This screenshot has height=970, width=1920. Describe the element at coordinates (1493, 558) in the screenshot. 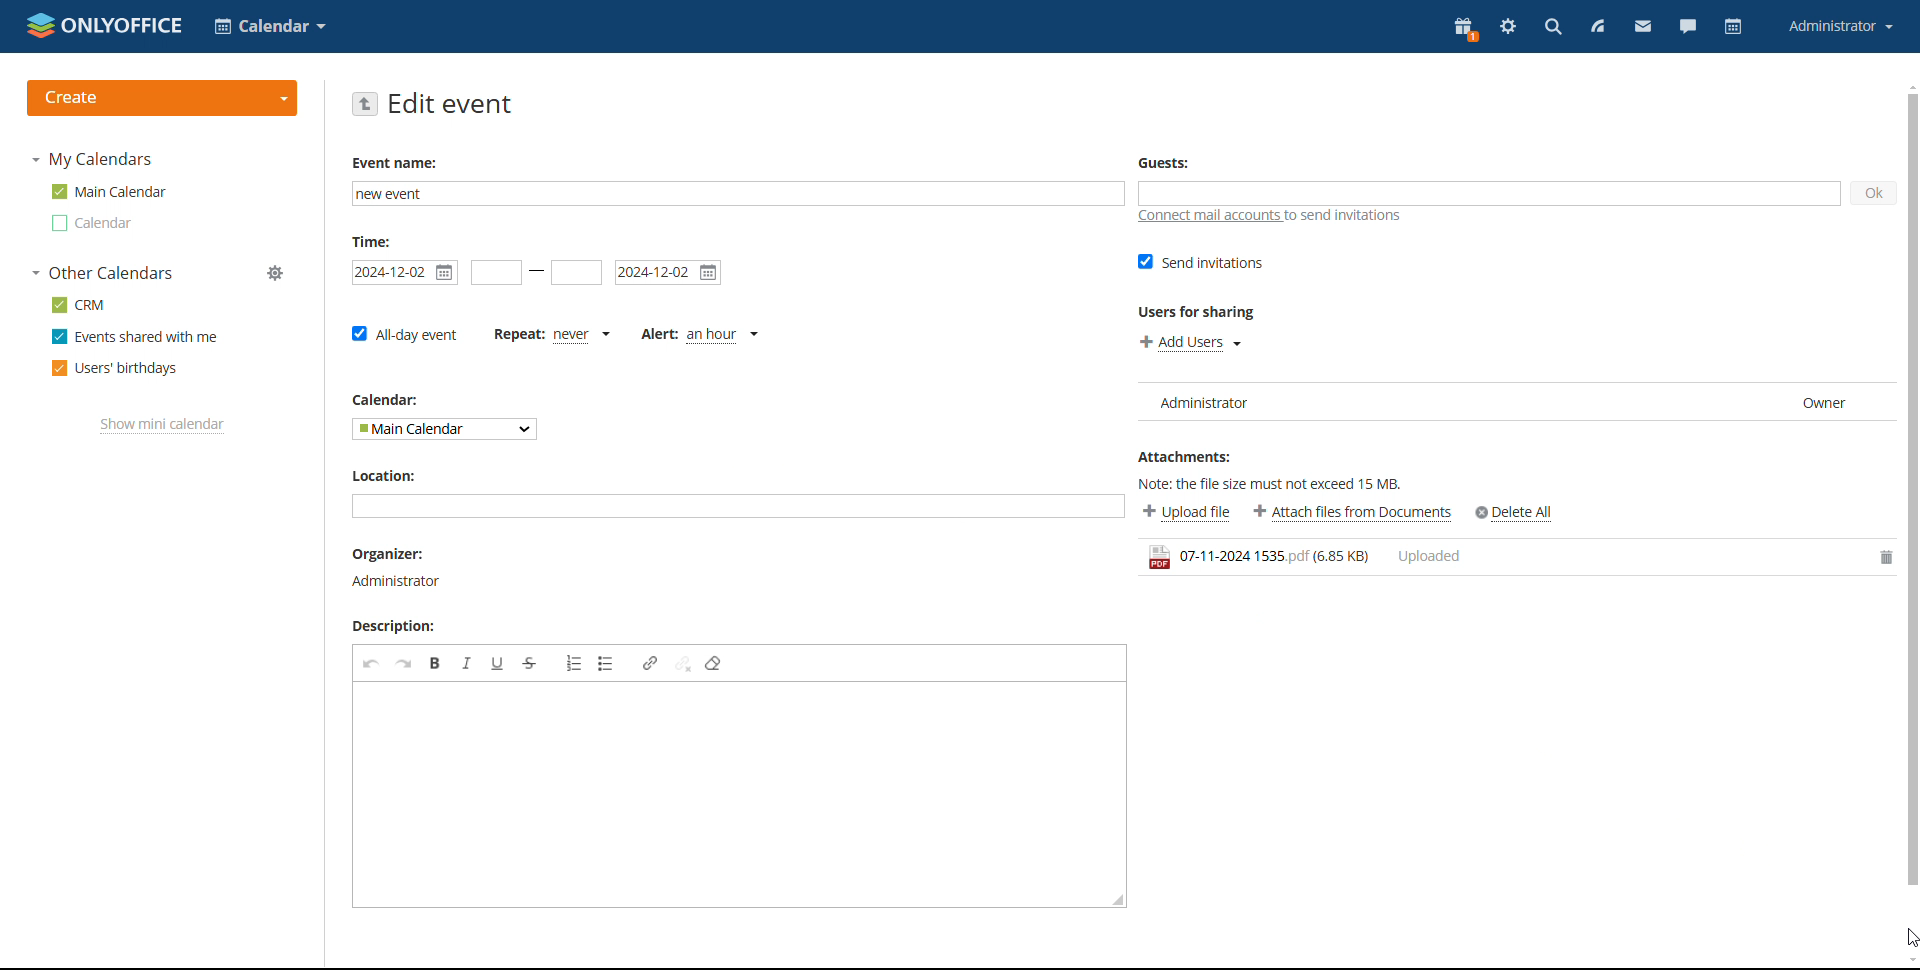

I see `file uploaded` at that location.